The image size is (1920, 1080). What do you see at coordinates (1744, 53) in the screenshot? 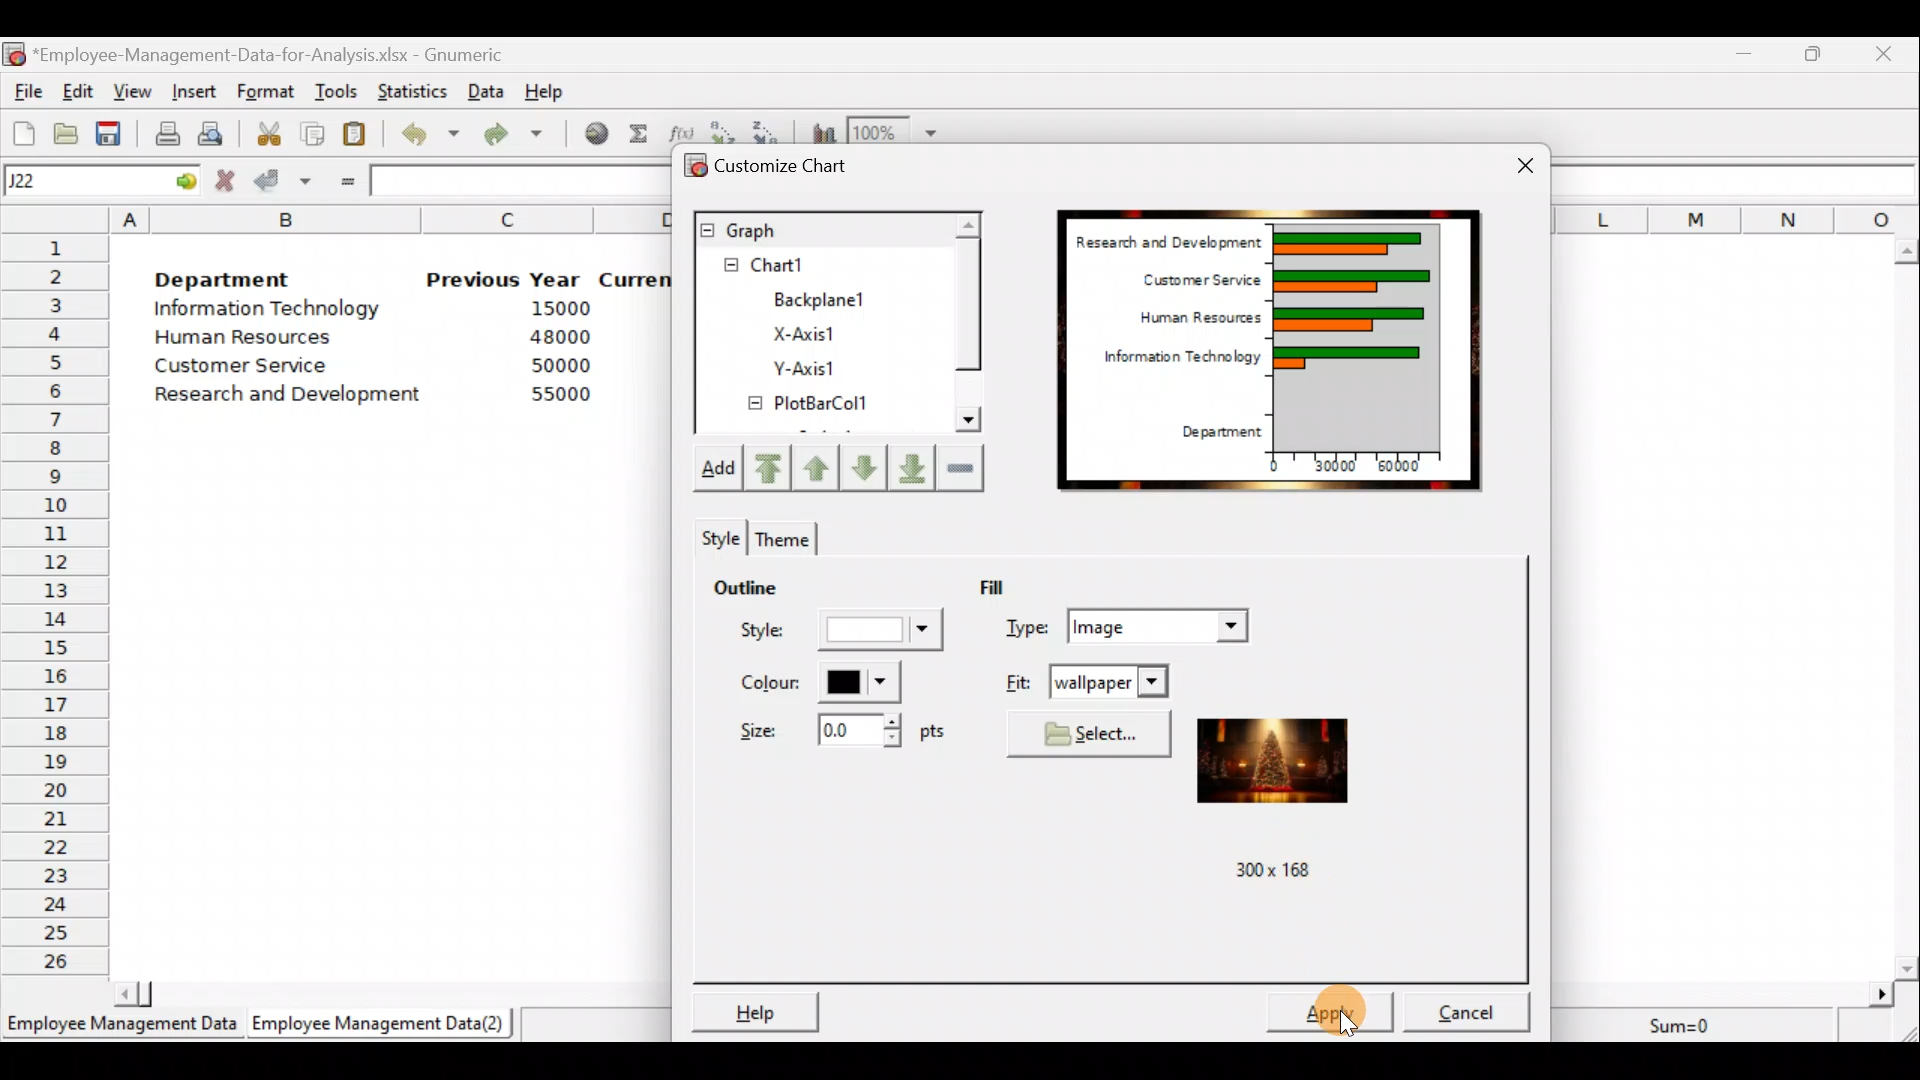
I see `Minimize` at bounding box center [1744, 53].